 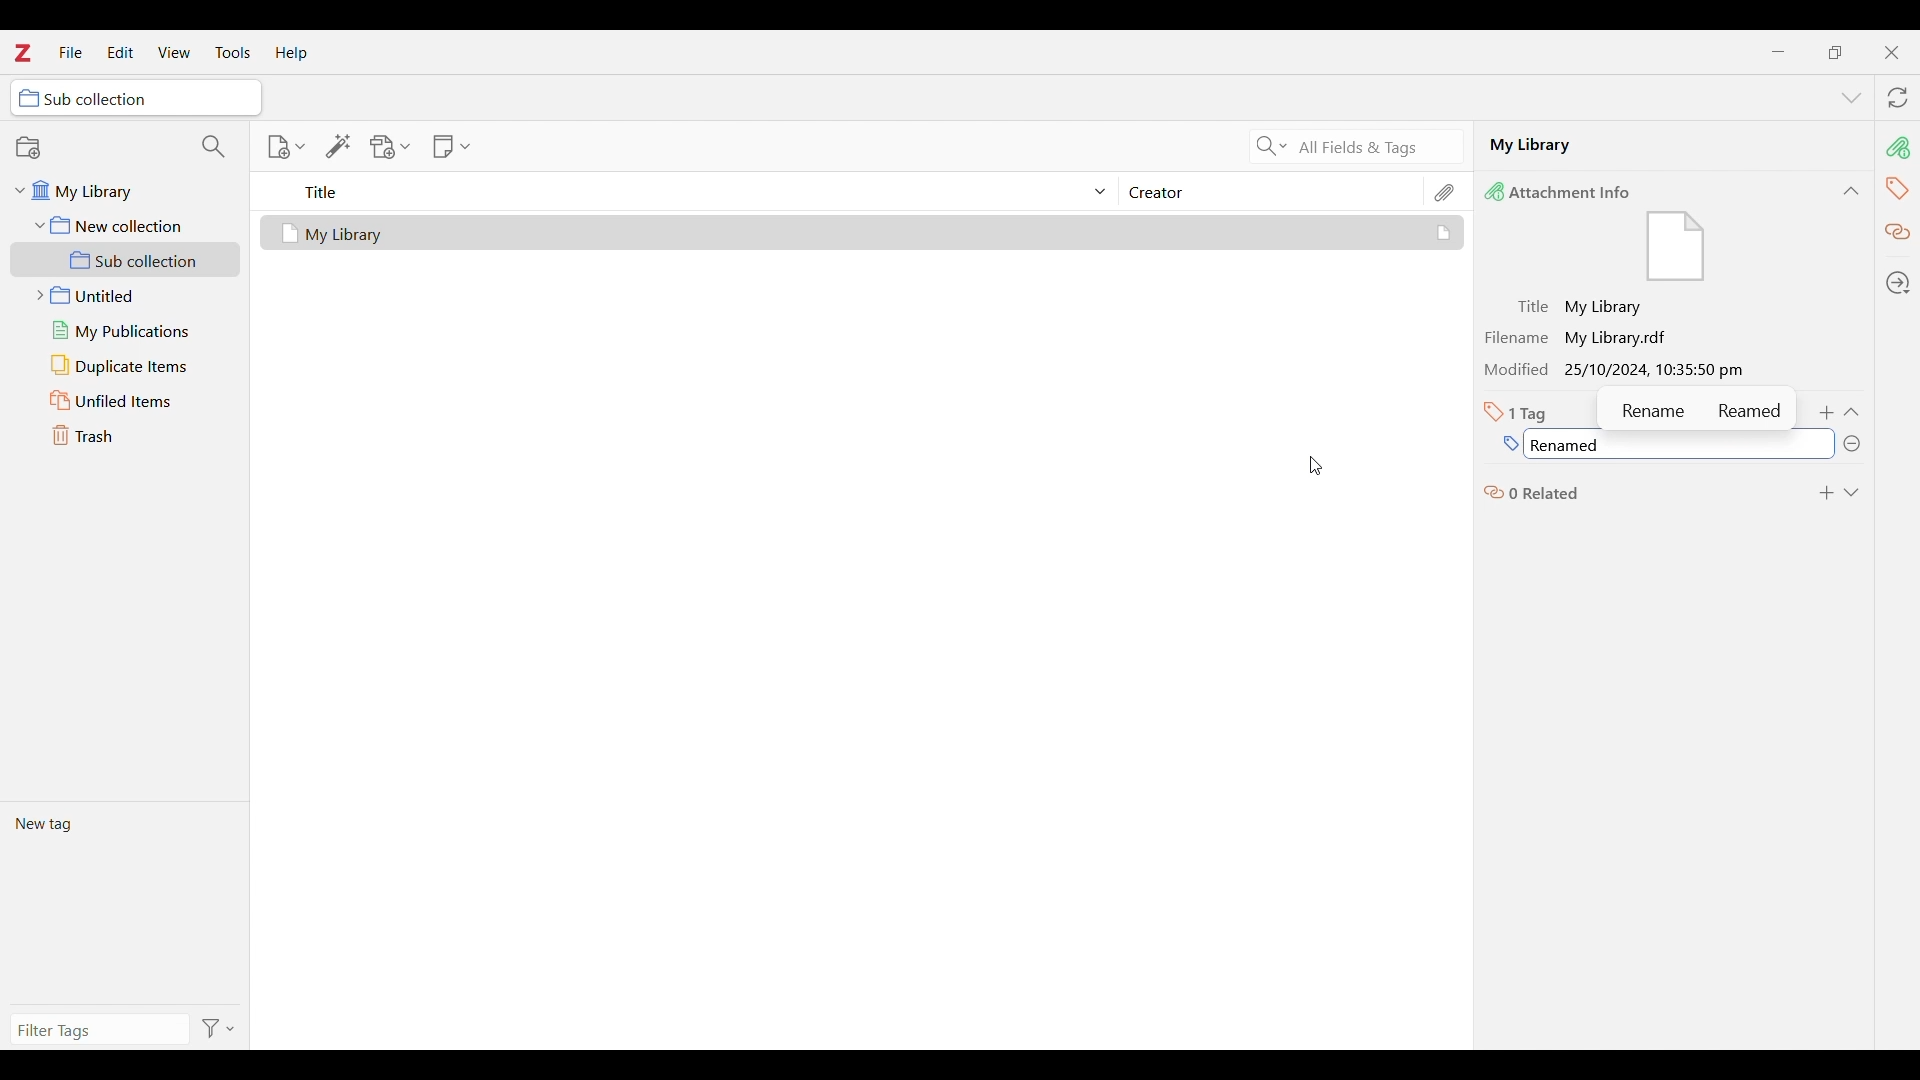 What do you see at coordinates (1671, 444) in the screenshot?
I see `Tag name typed` at bounding box center [1671, 444].